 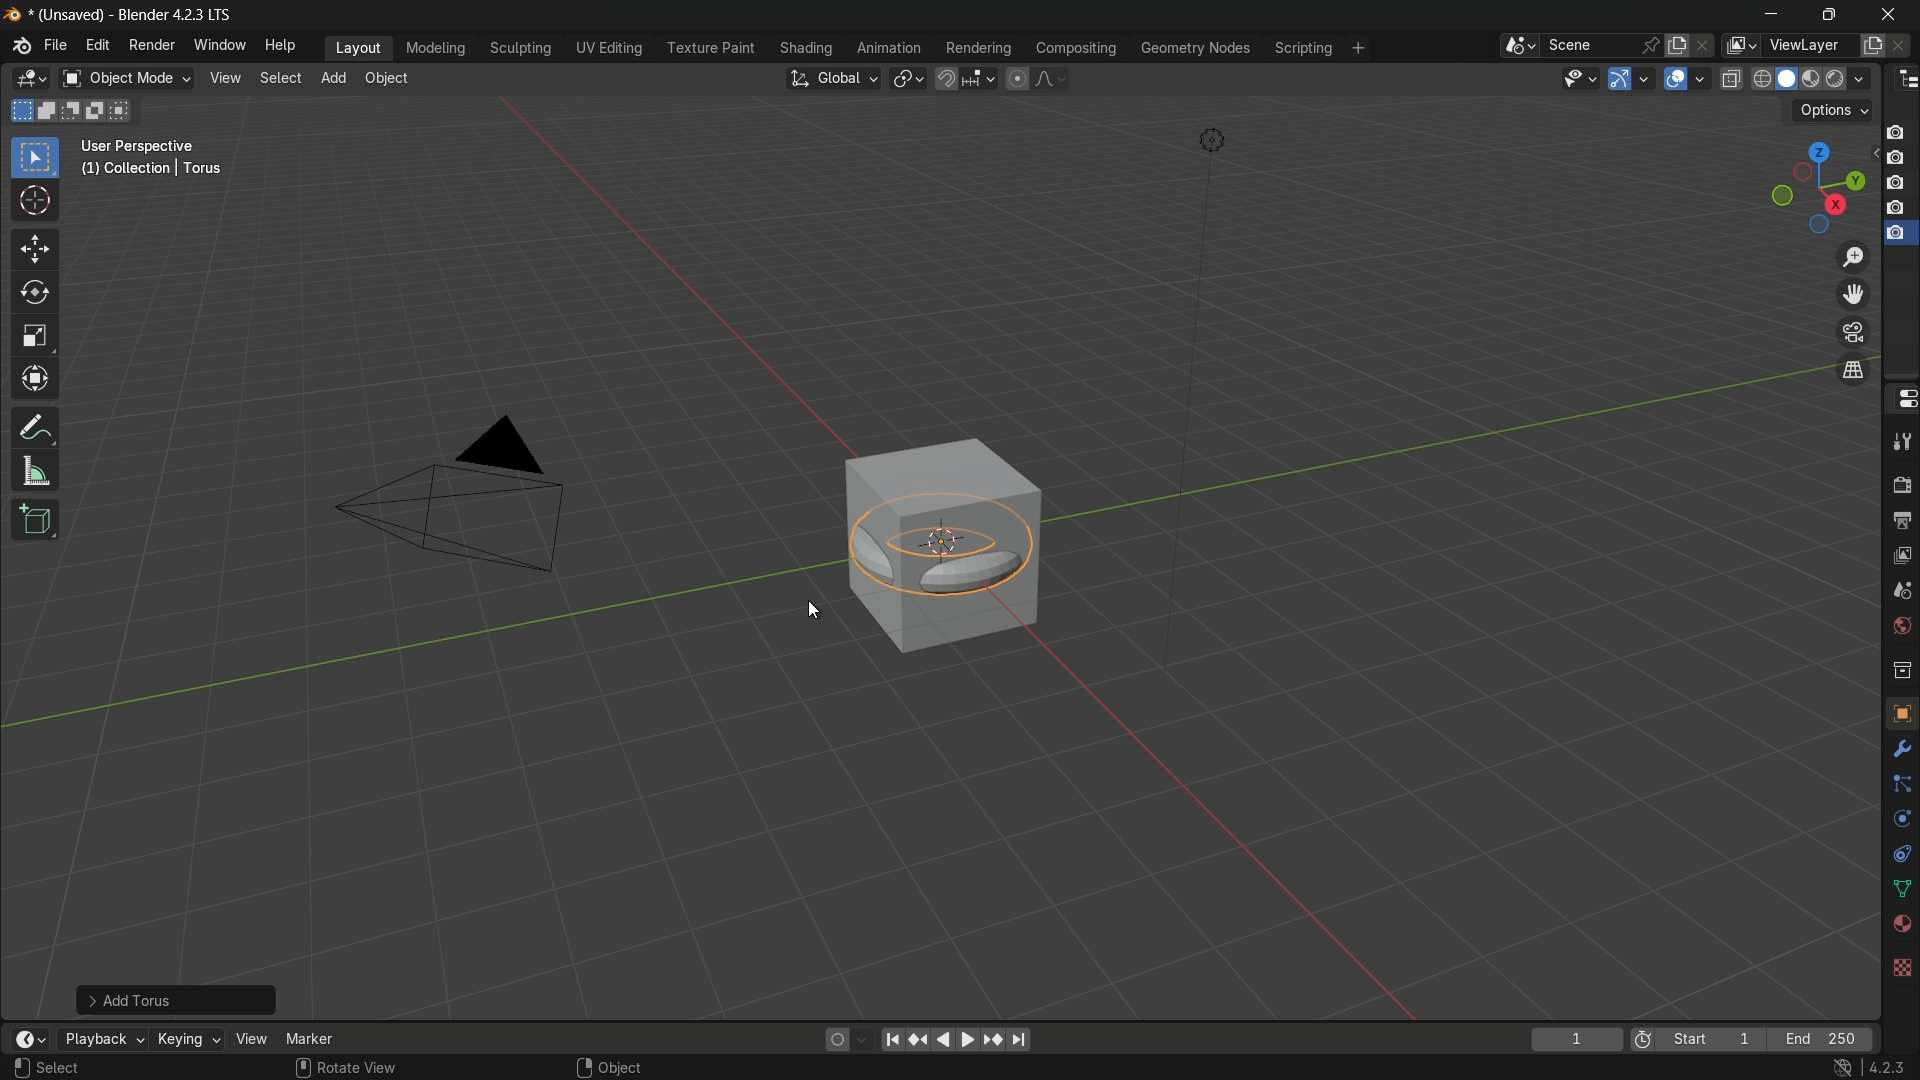 What do you see at coordinates (14, 15) in the screenshot?
I see `logo` at bounding box center [14, 15].